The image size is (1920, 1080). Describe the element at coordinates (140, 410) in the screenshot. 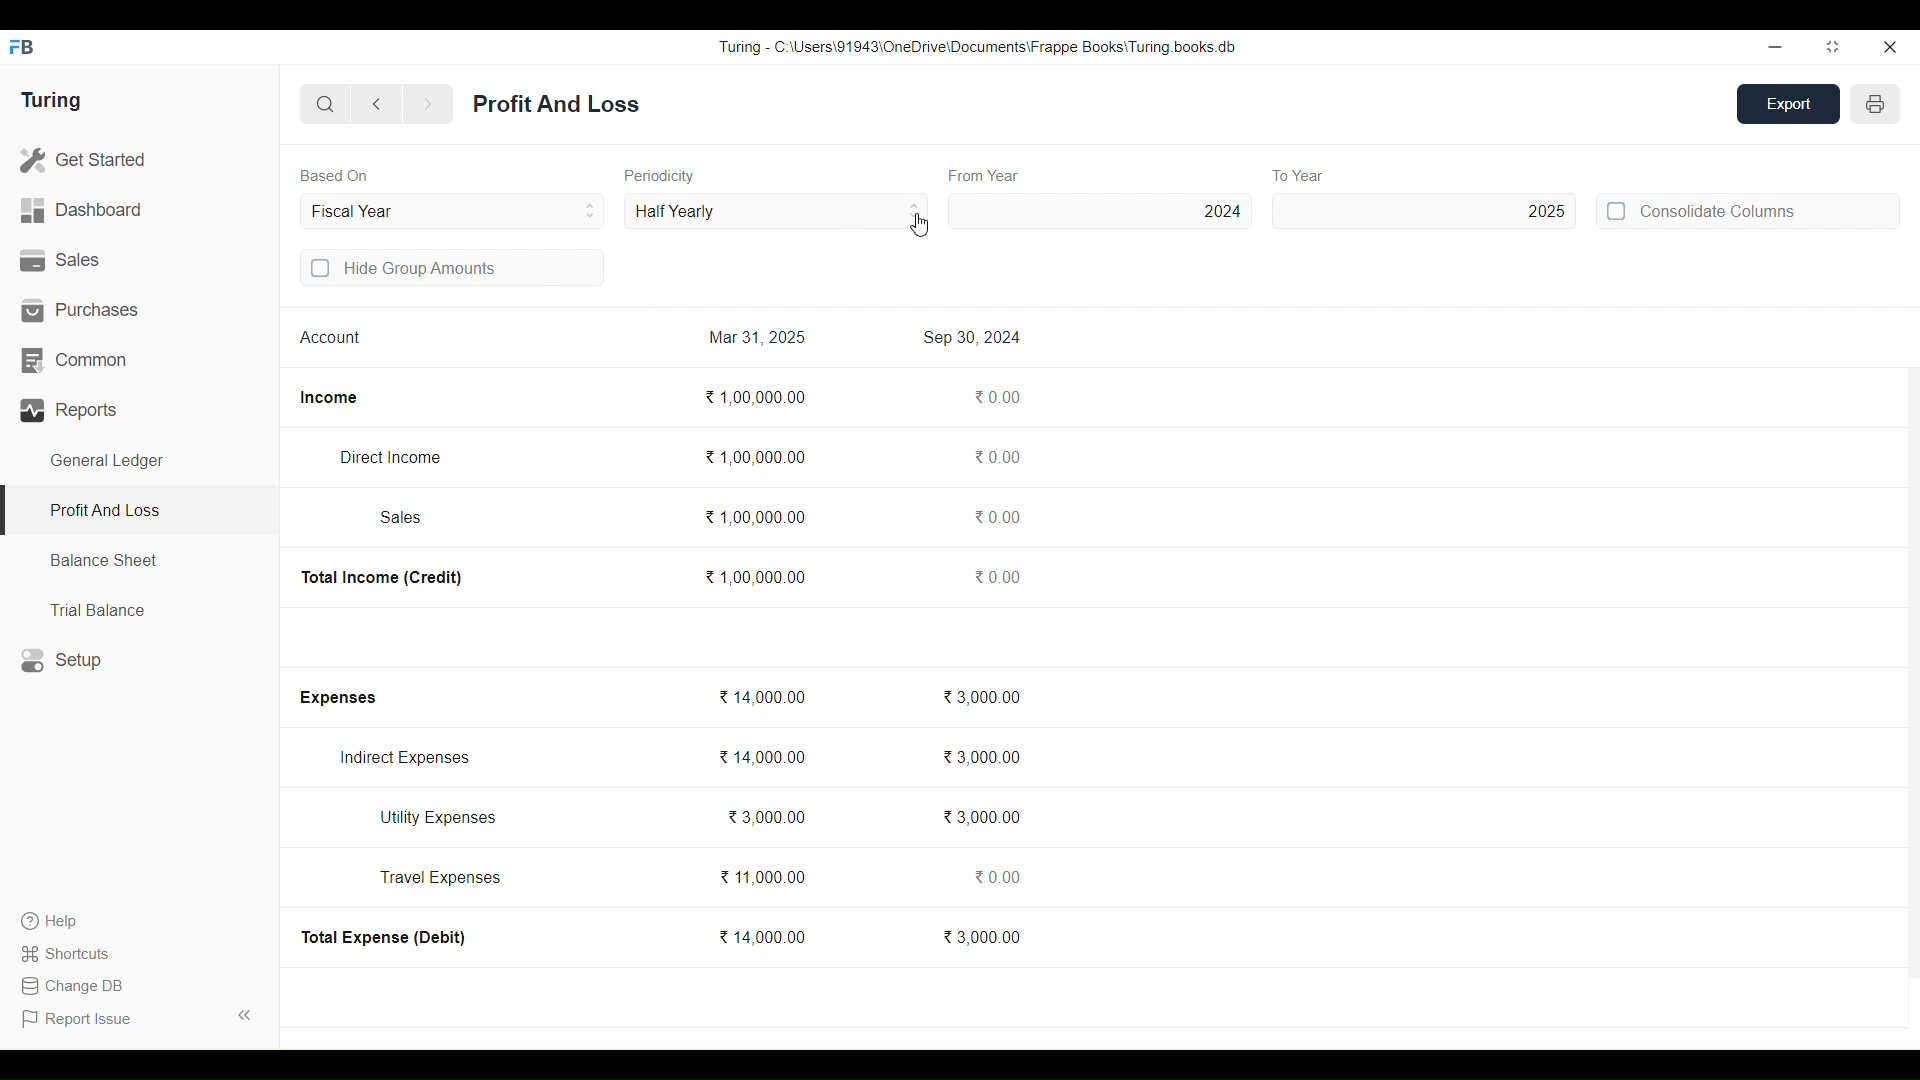

I see `Reports` at that location.